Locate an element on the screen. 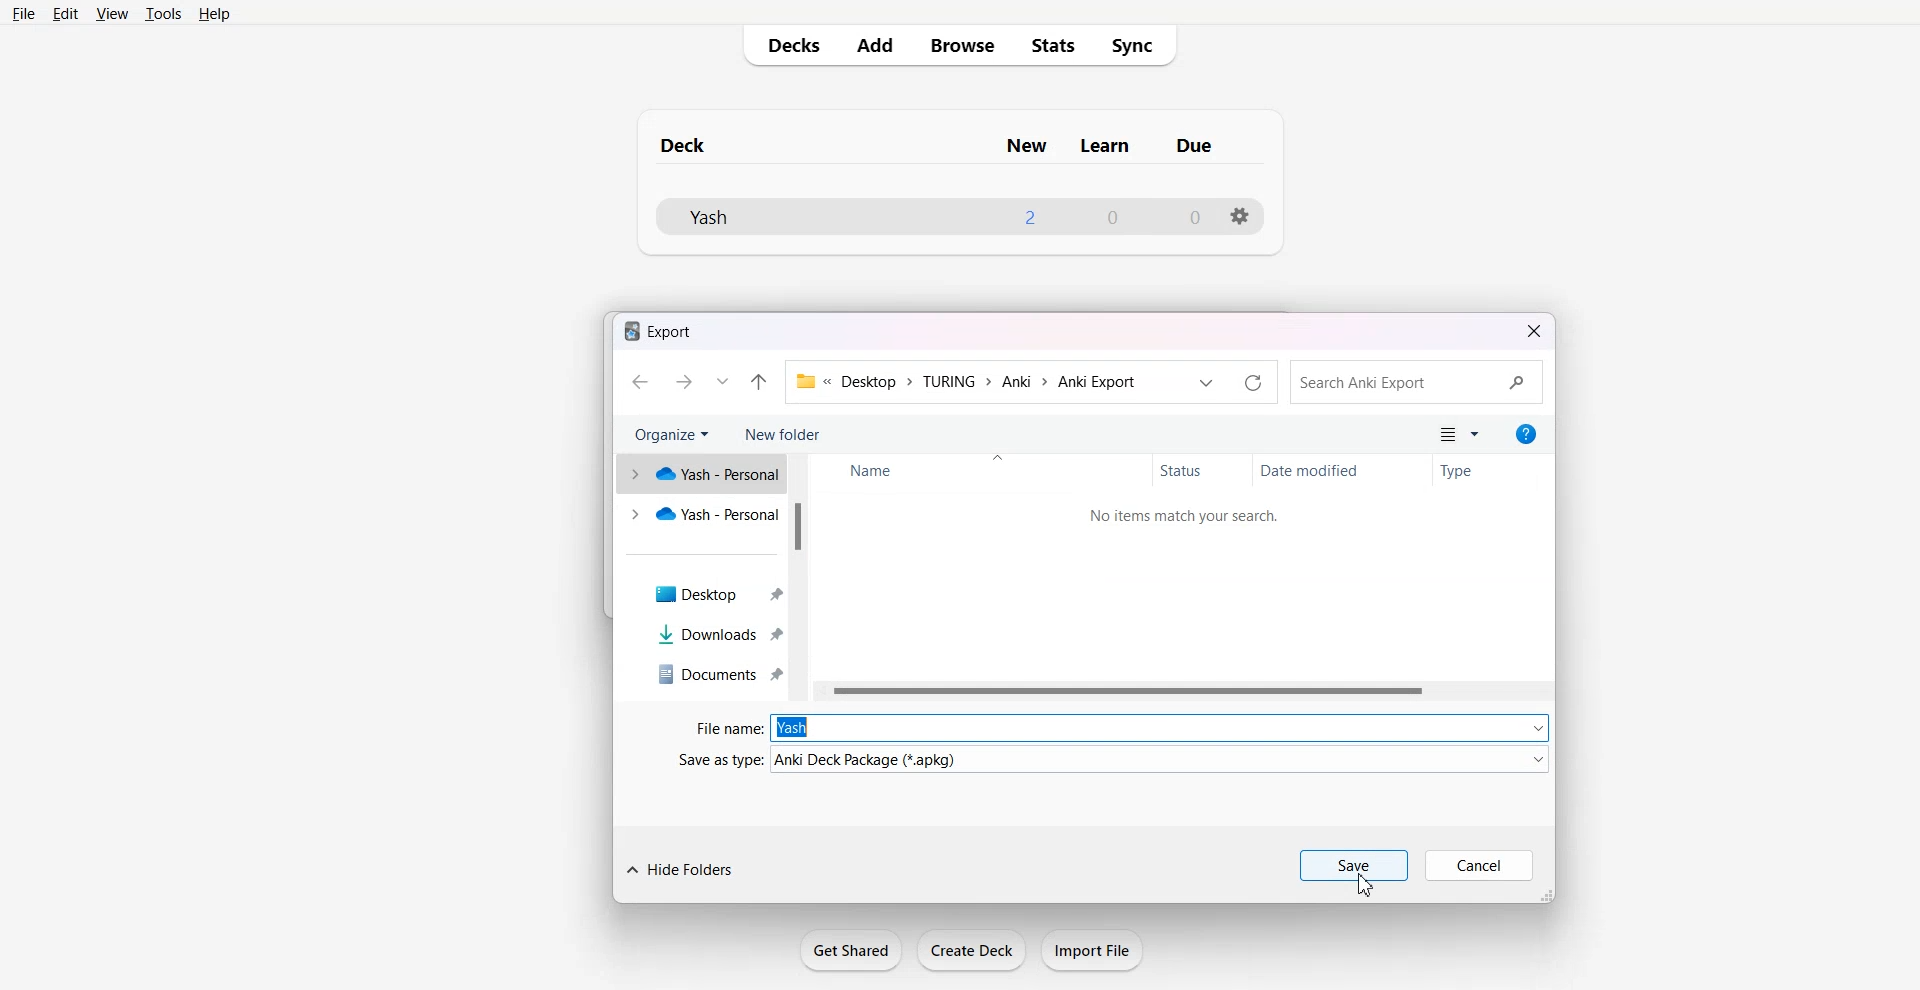 The image size is (1920, 990). Close is located at coordinates (1533, 332).